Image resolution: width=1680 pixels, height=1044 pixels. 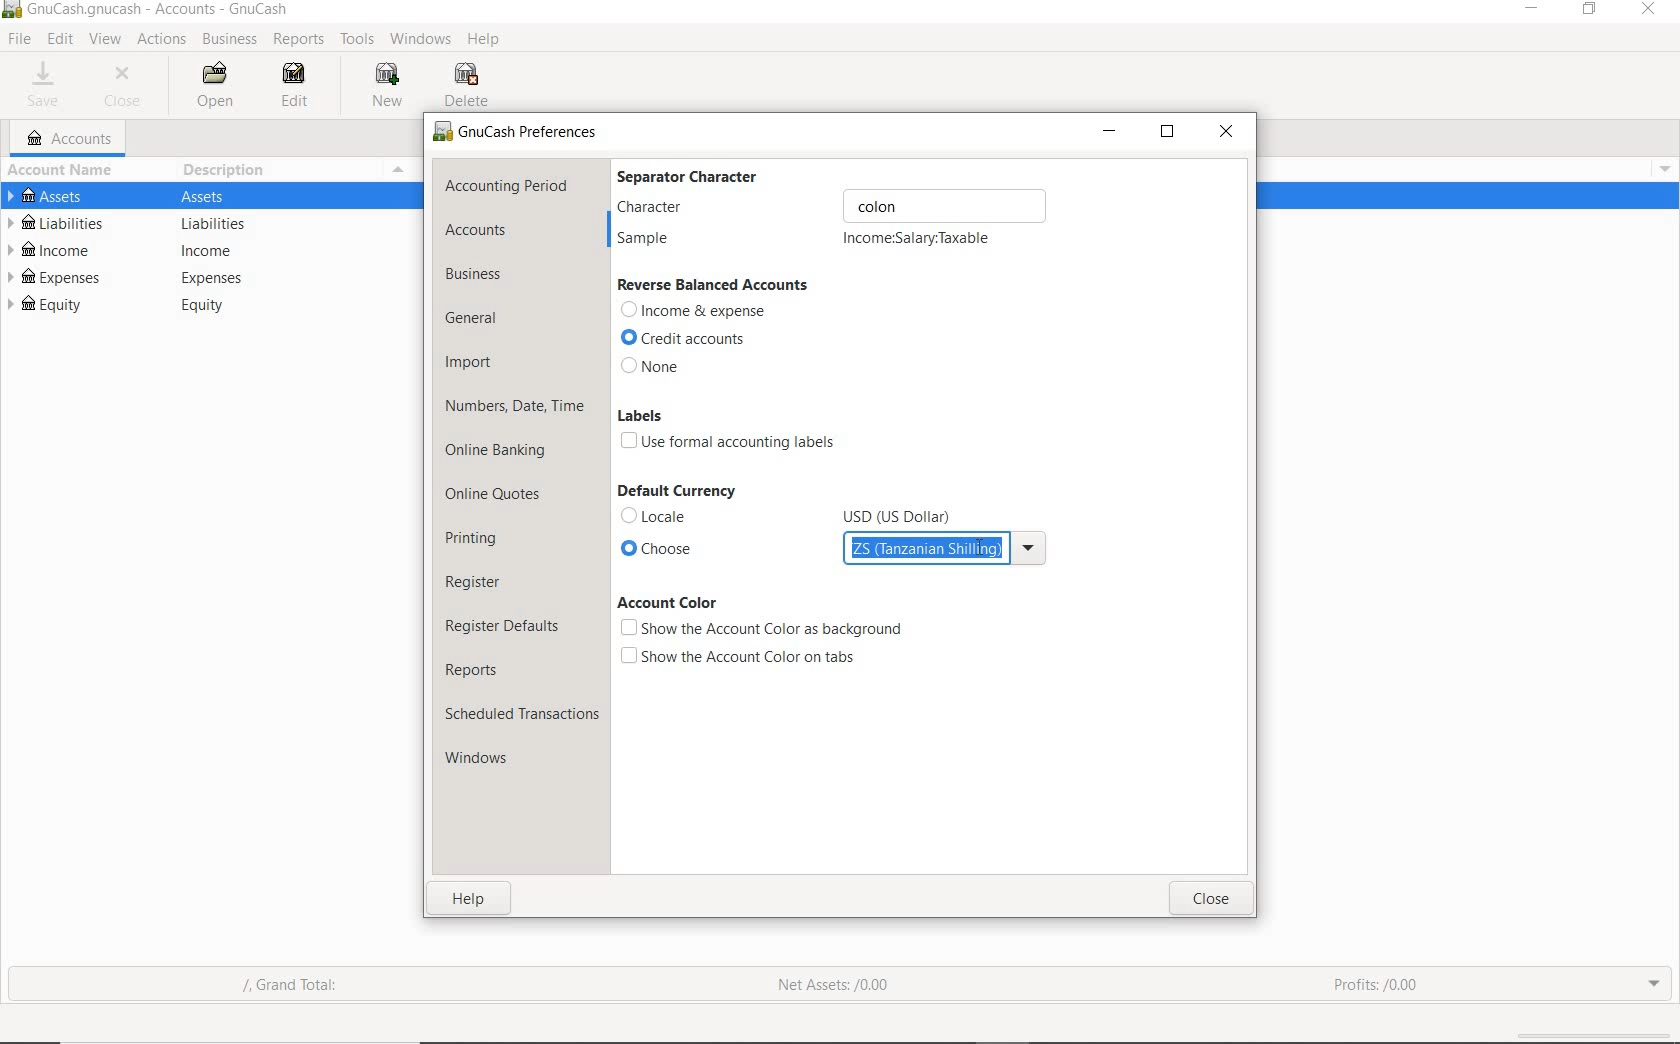 I want to click on credit accounts, so click(x=689, y=339).